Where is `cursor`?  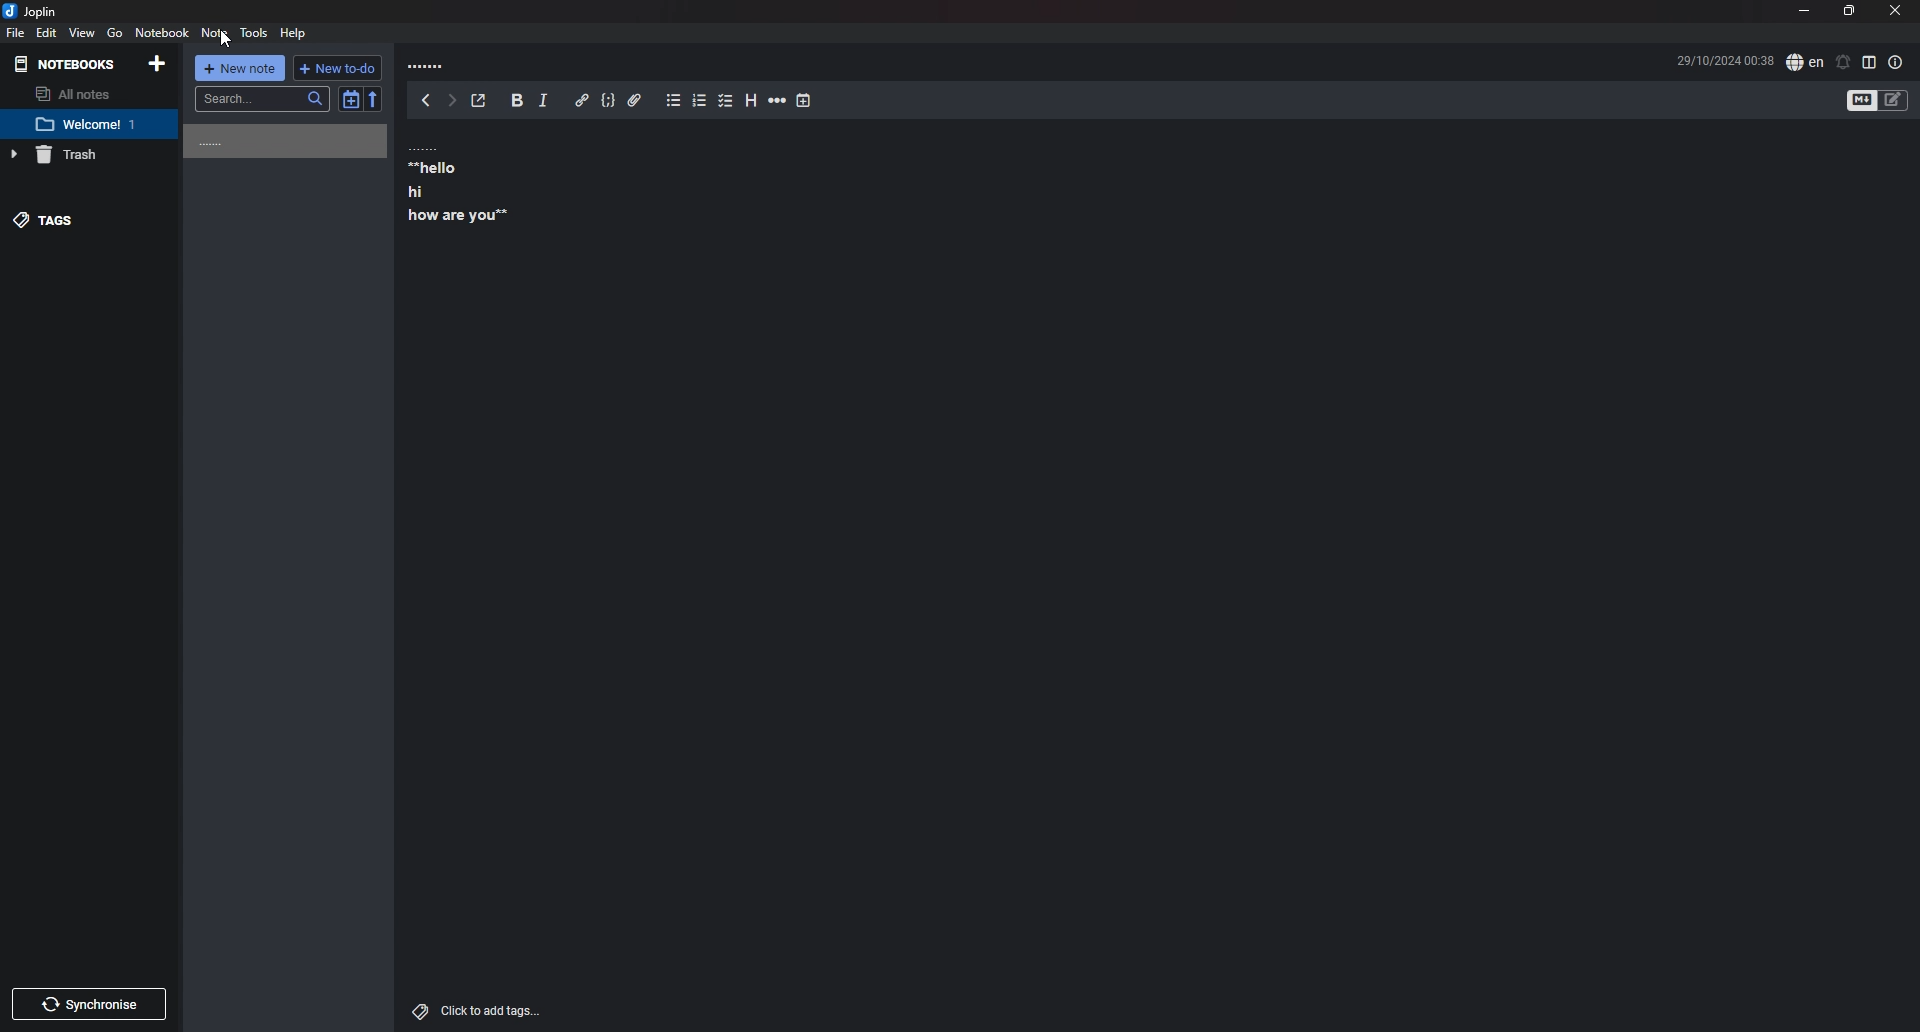 cursor is located at coordinates (230, 42).